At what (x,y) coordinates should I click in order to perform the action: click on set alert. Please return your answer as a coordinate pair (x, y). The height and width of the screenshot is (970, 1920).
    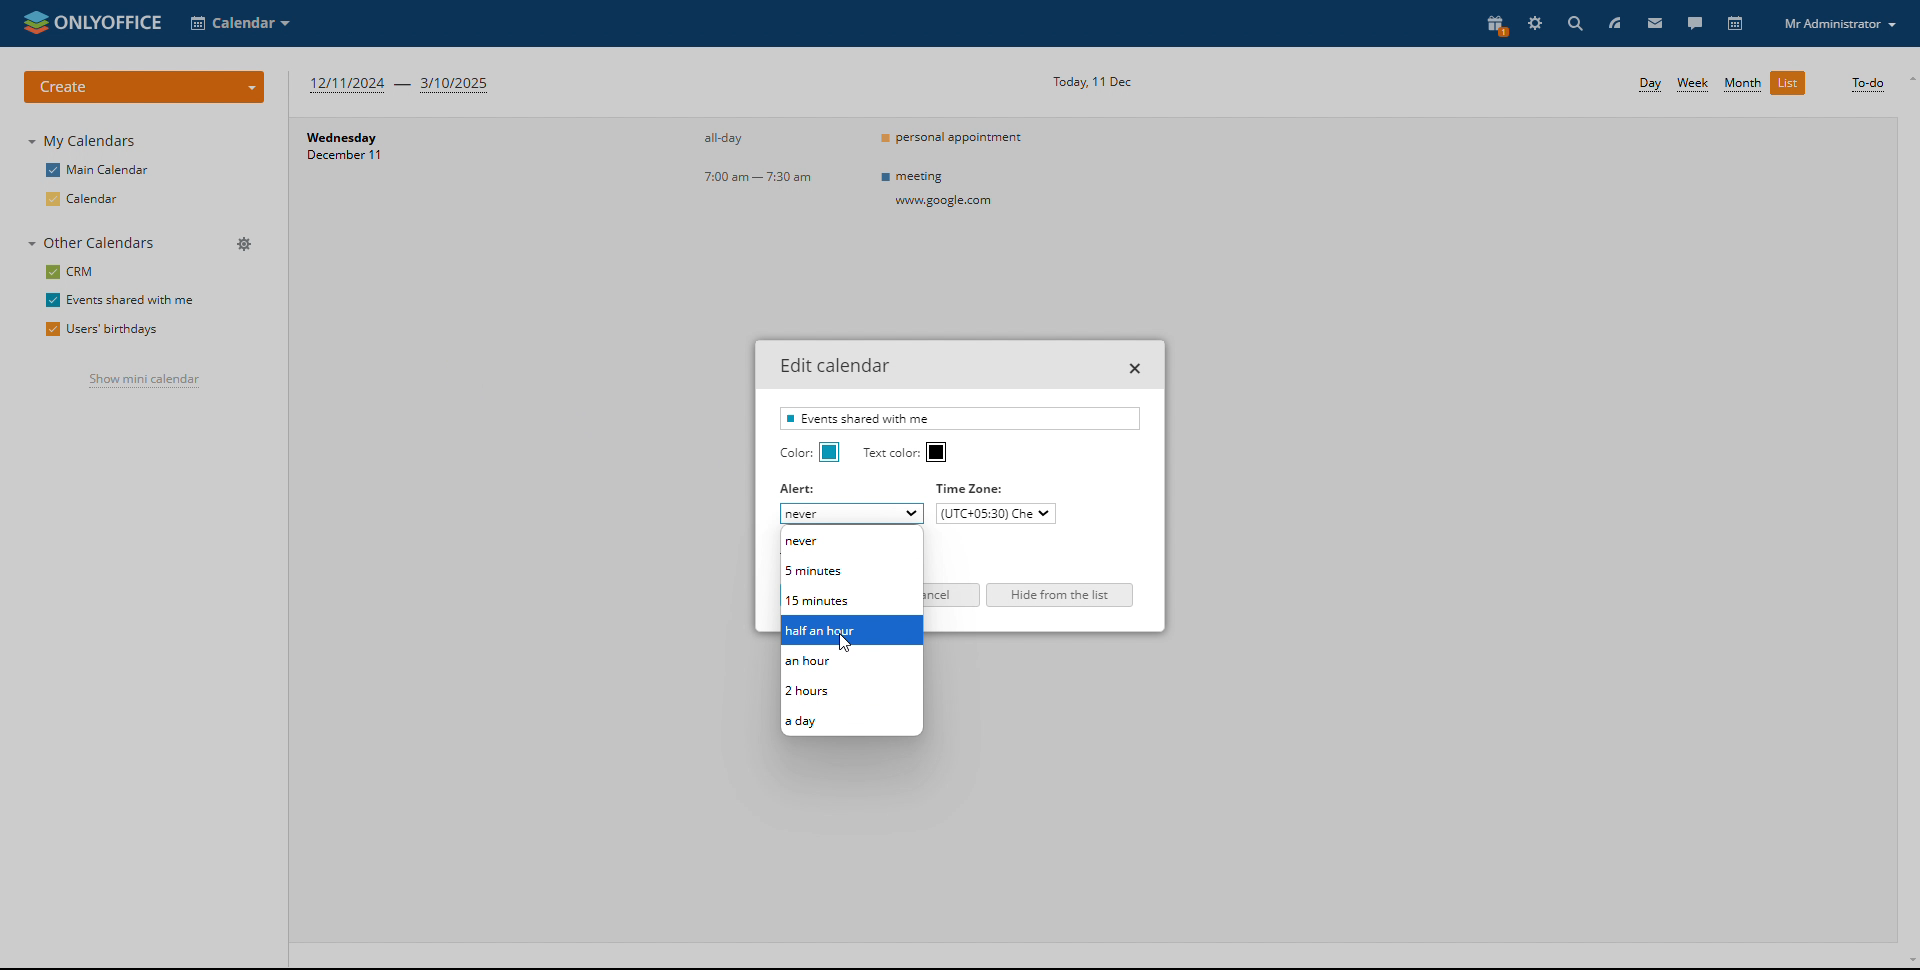
    Looking at the image, I should click on (852, 514).